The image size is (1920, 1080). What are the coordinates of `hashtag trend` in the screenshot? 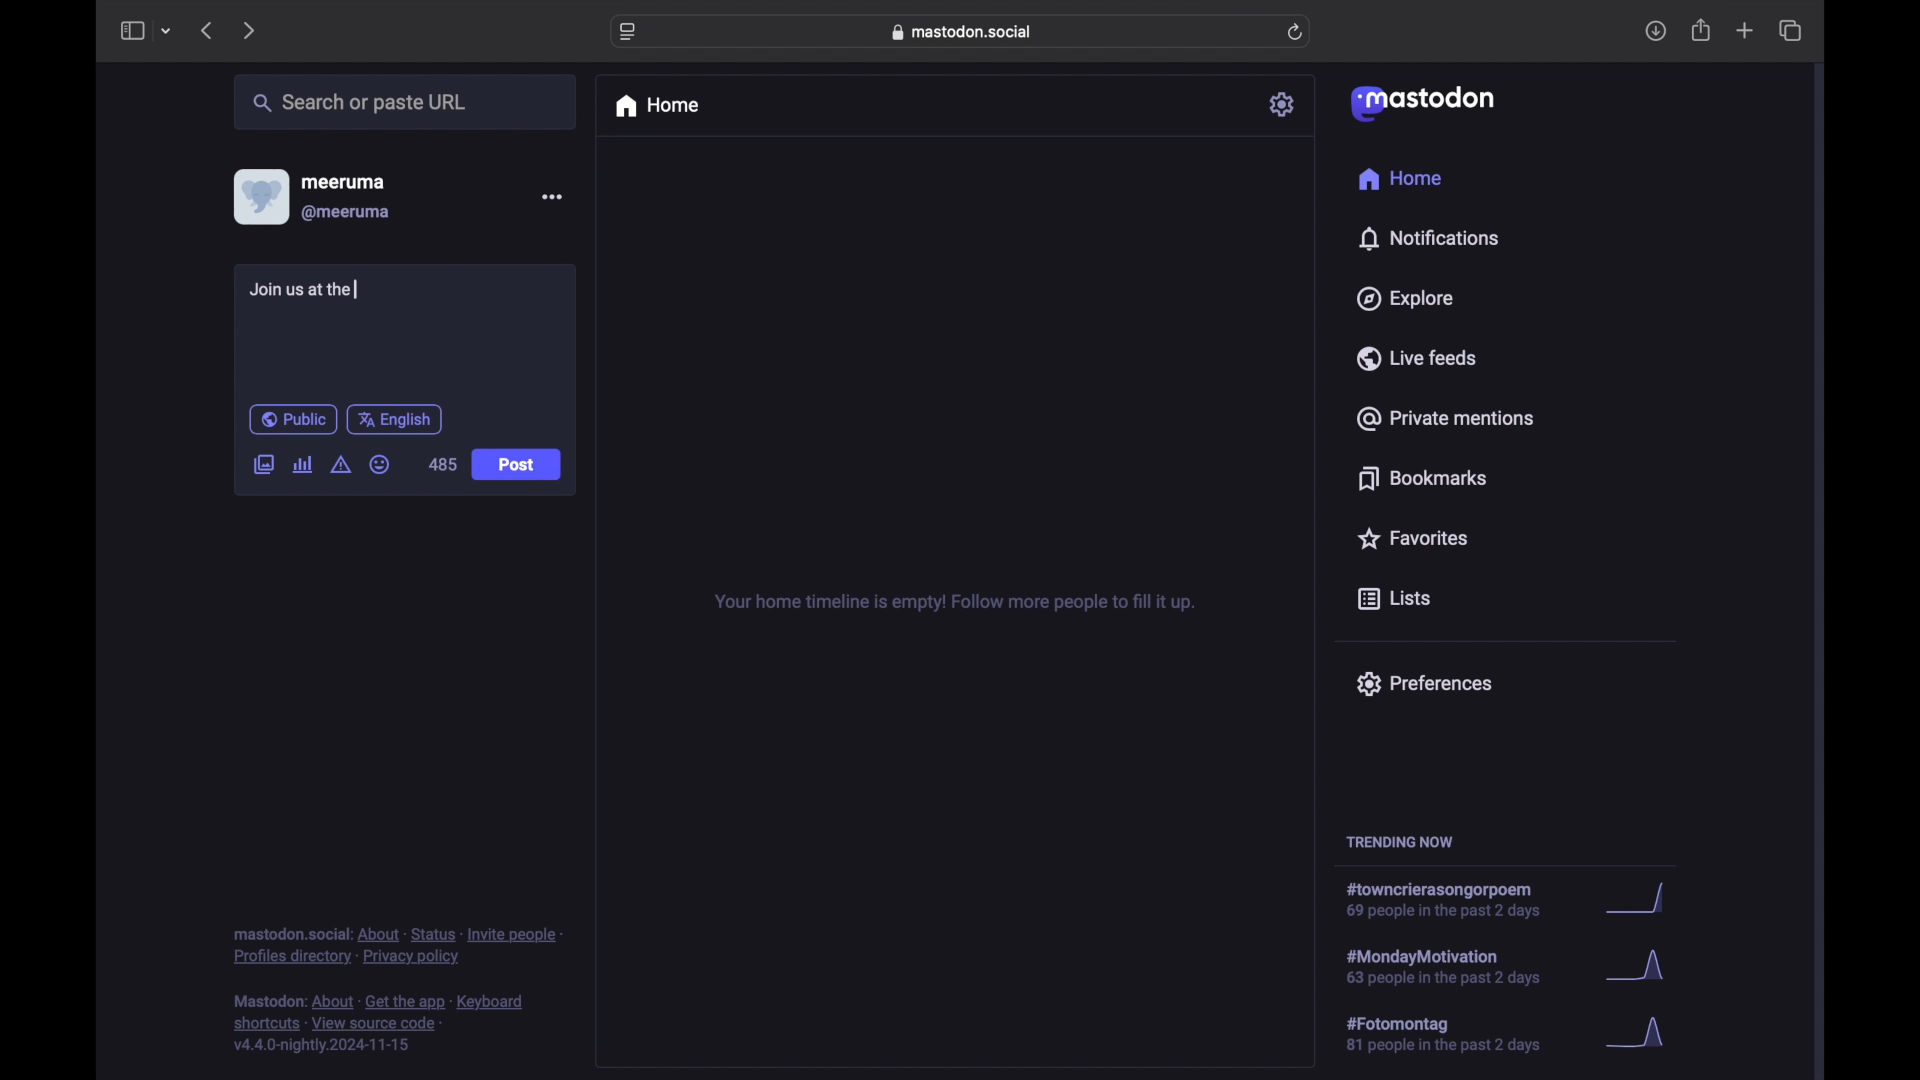 It's located at (1457, 1035).